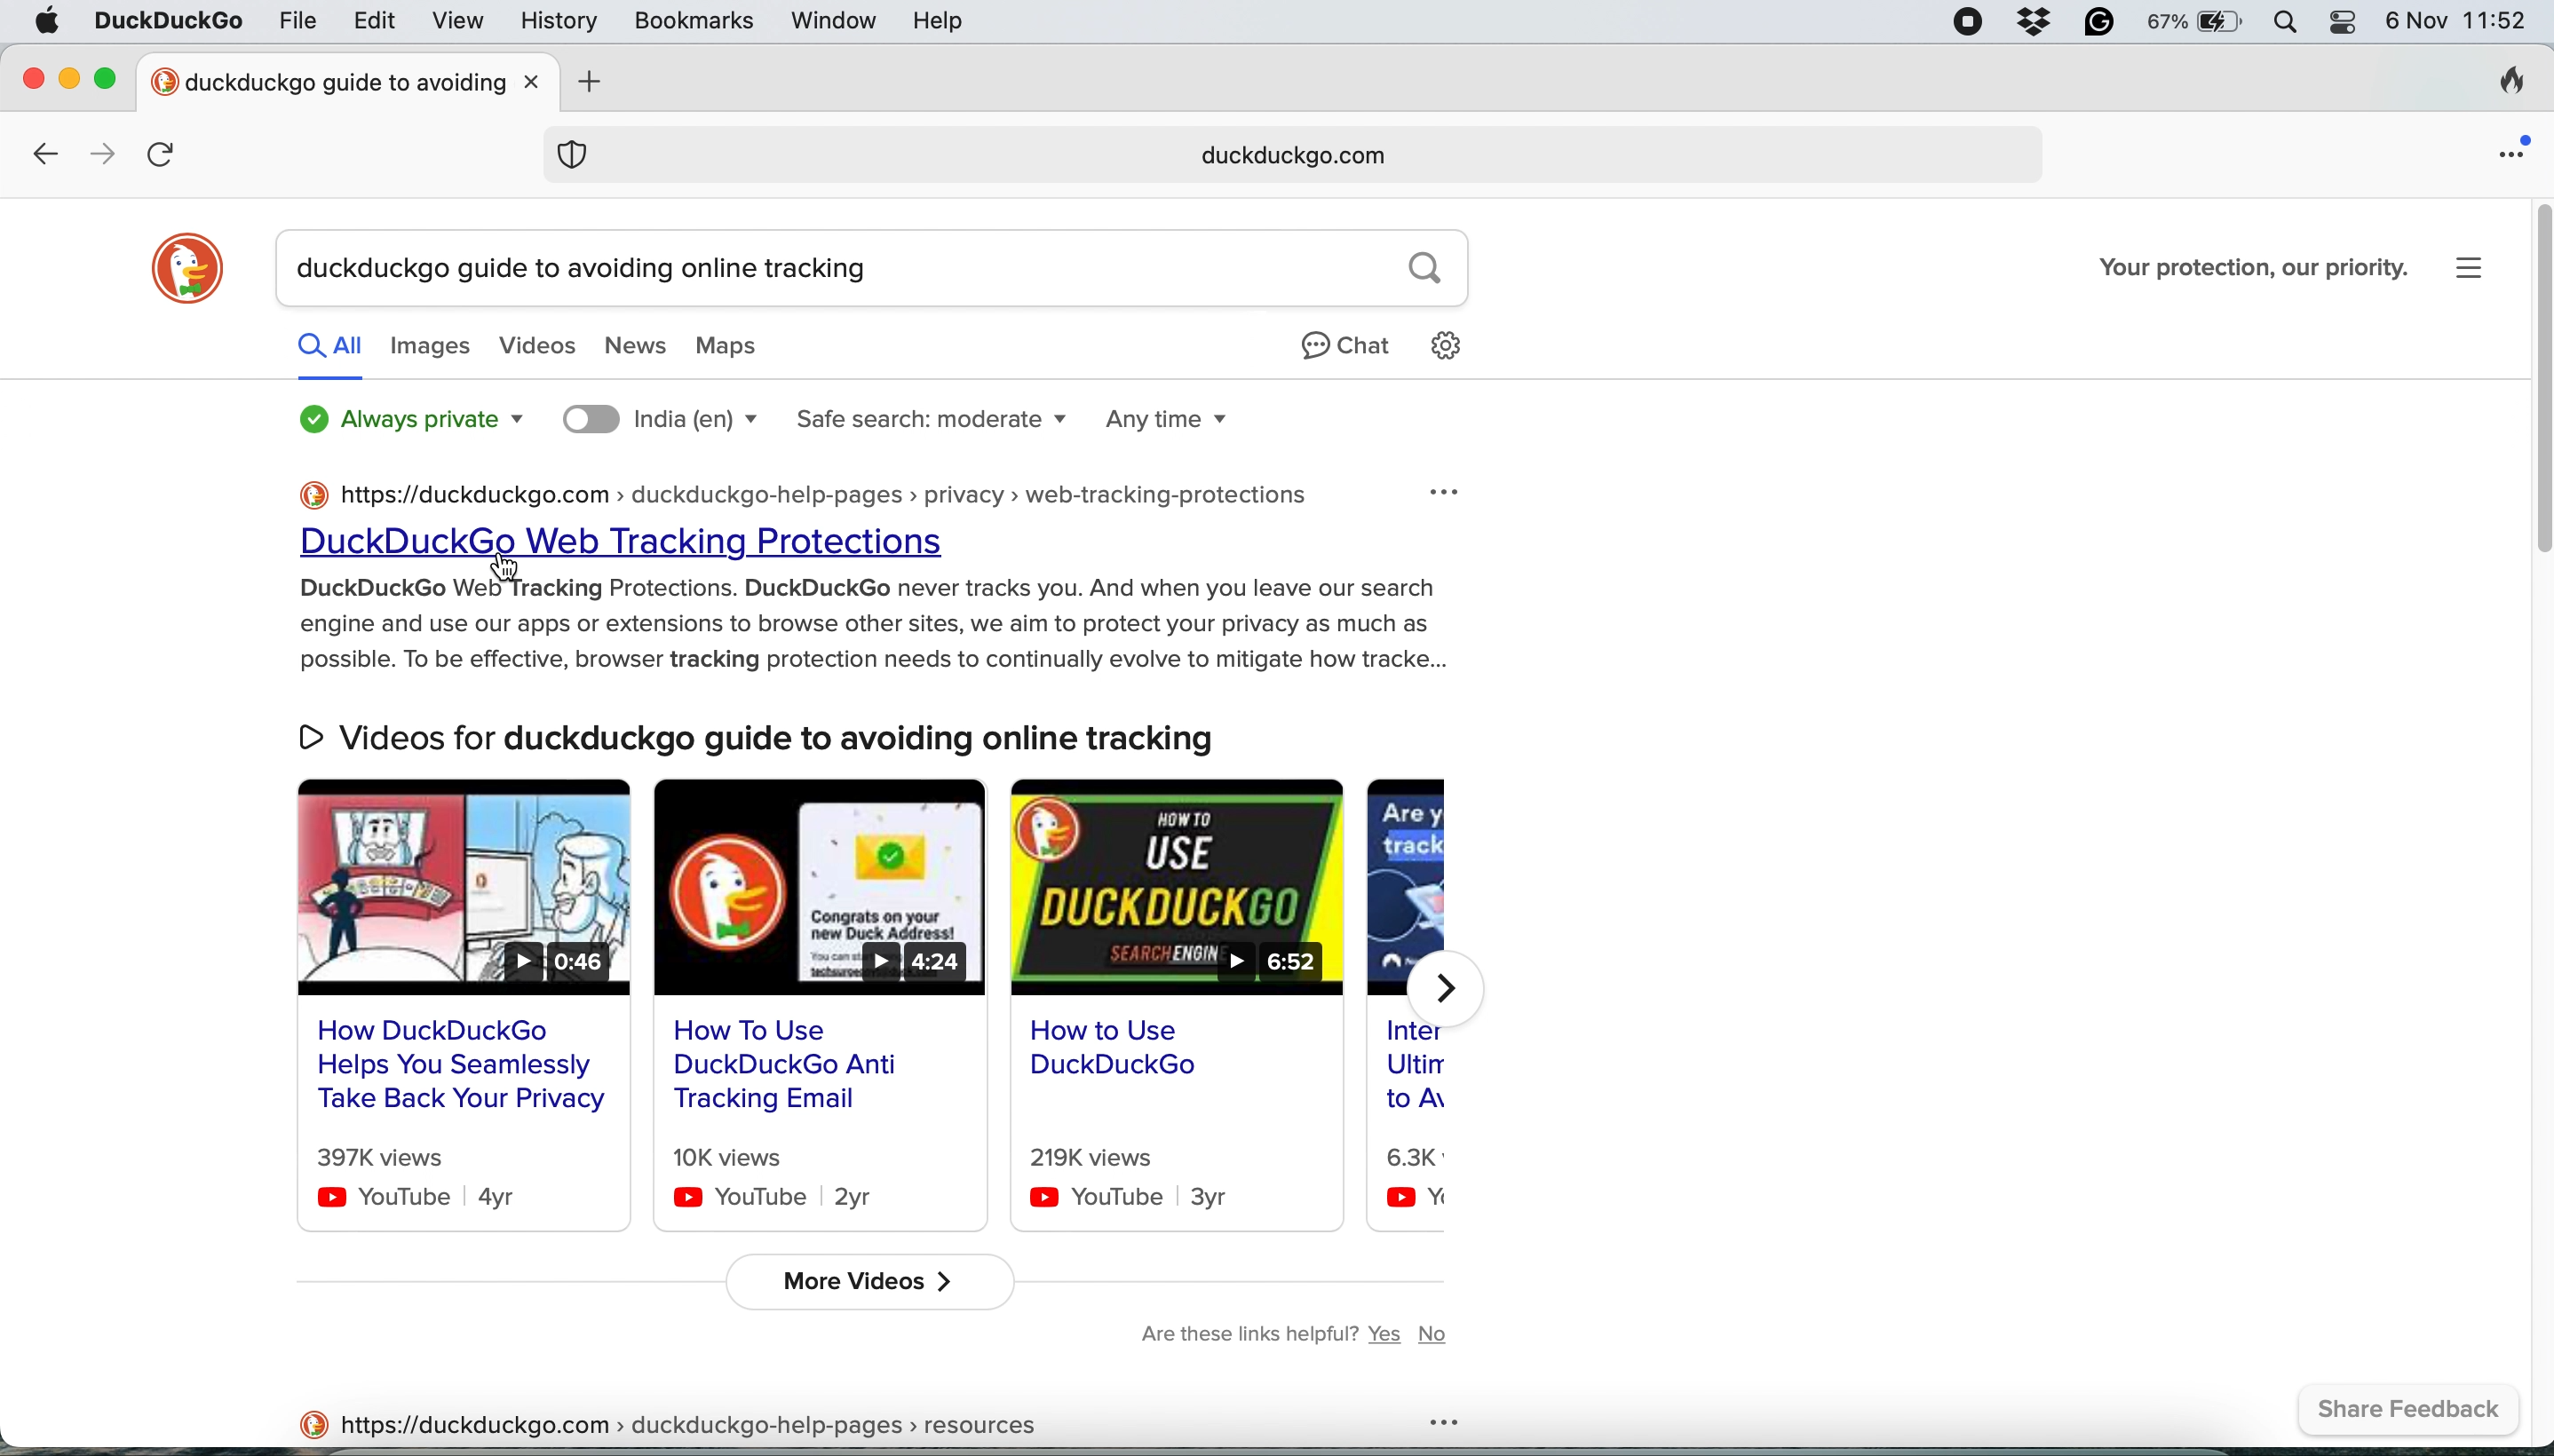 The width and height of the screenshot is (2554, 1456). Describe the element at coordinates (2510, 153) in the screenshot. I see `open application menu` at that location.